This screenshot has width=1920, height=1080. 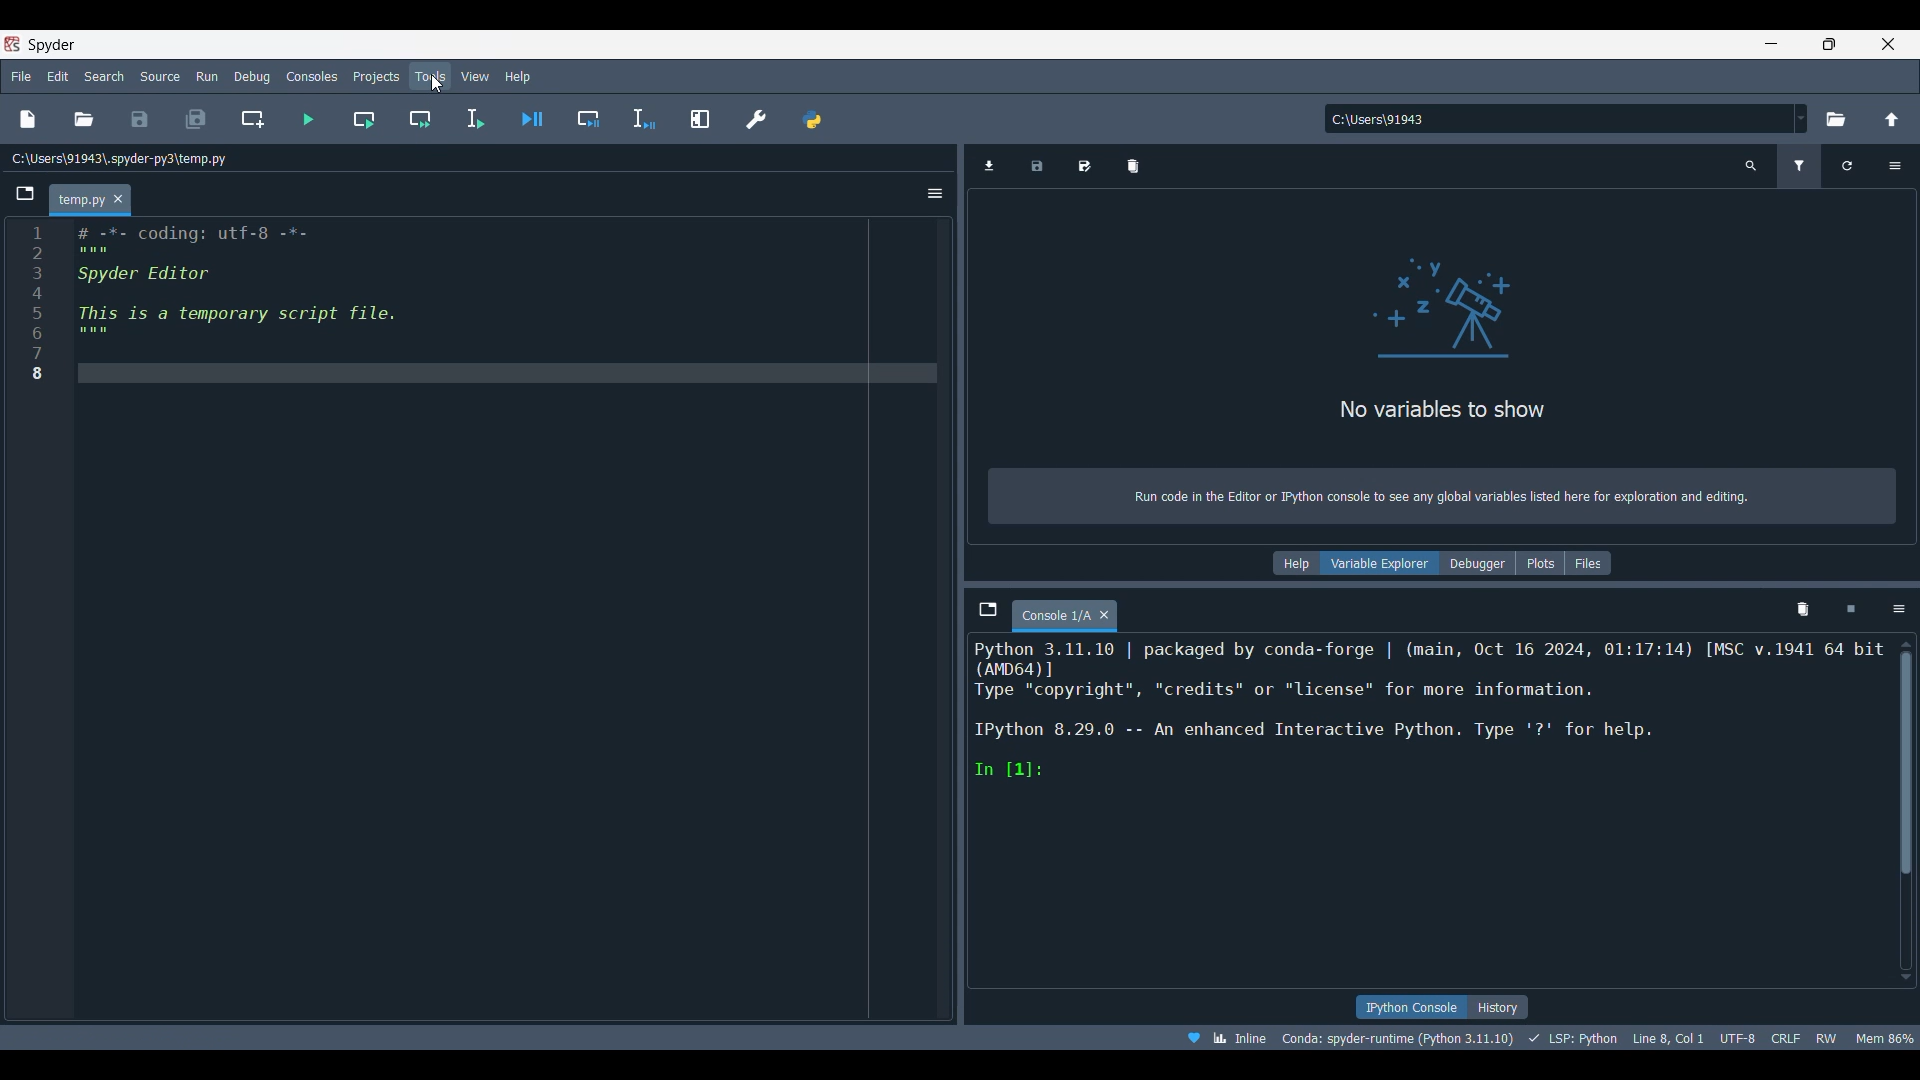 What do you see at coordinates (1829, 44) in the screenshot?
I see `Show interface in a smaller tab` at bounding box center [1829, 44].